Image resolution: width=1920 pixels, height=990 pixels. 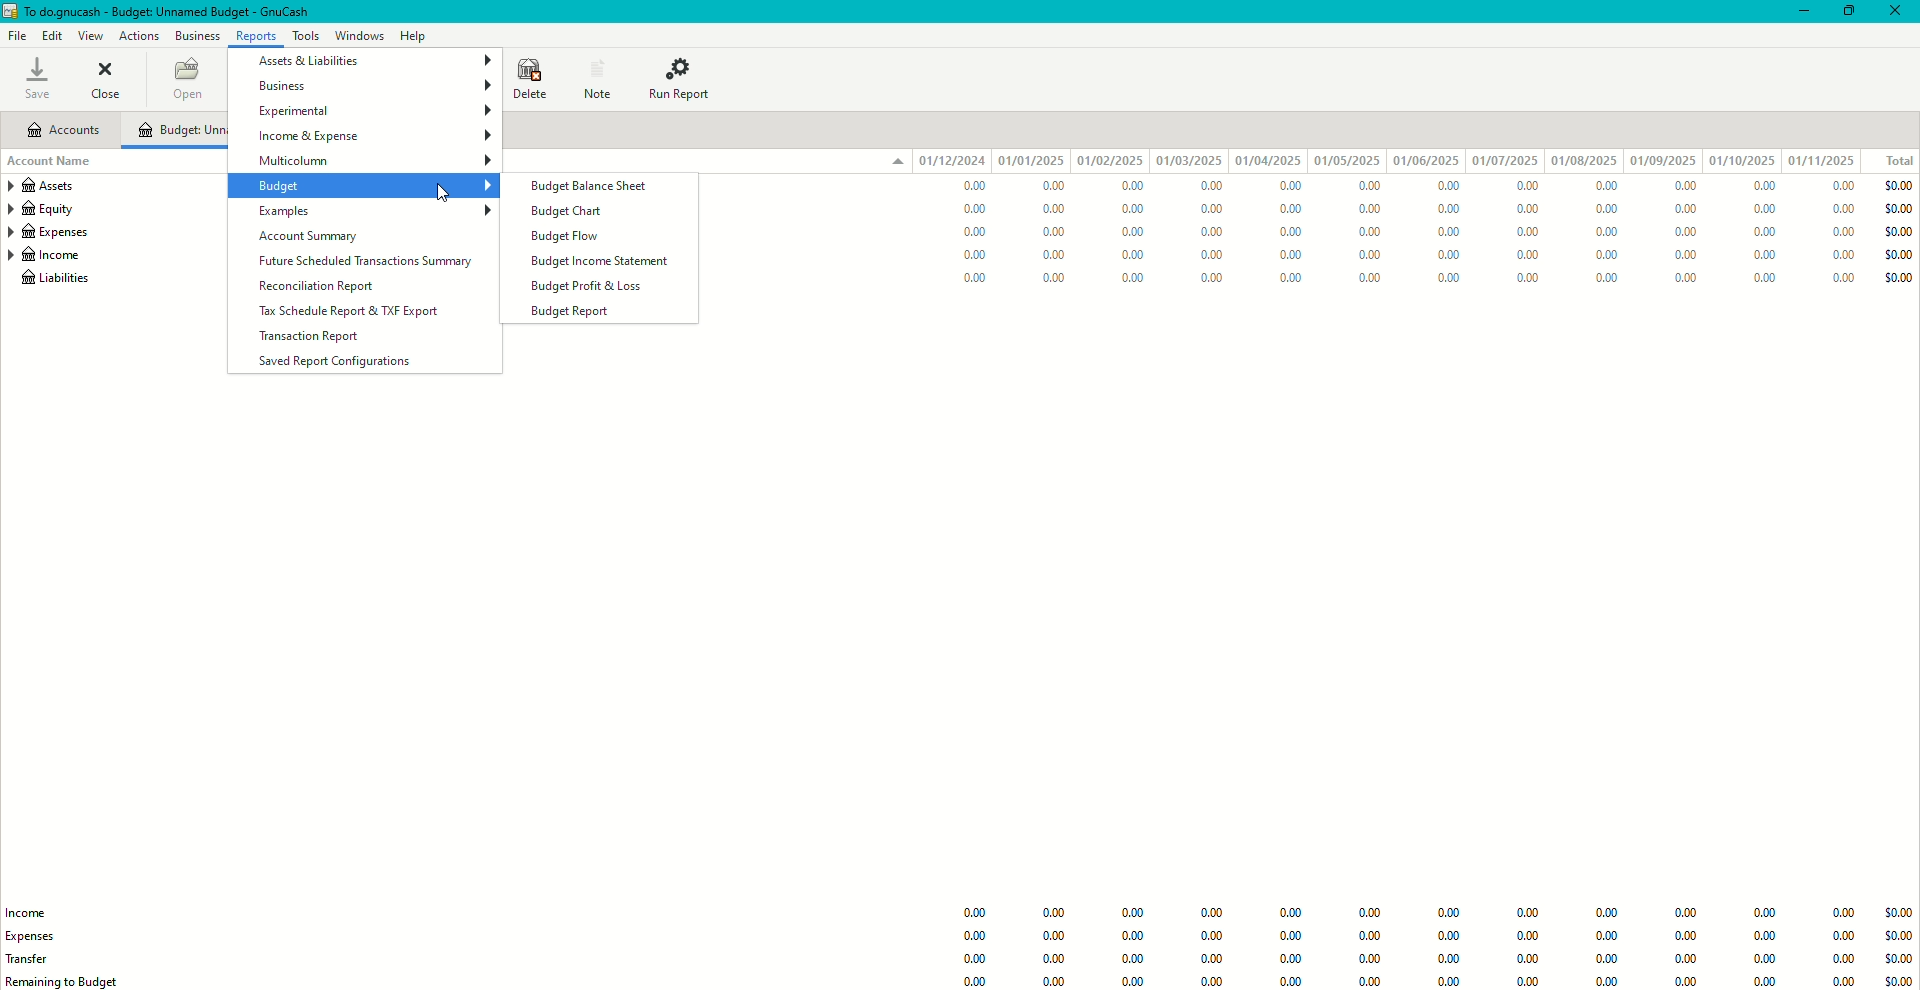 I want to click on 0.00, so click(x=1524, y=236).